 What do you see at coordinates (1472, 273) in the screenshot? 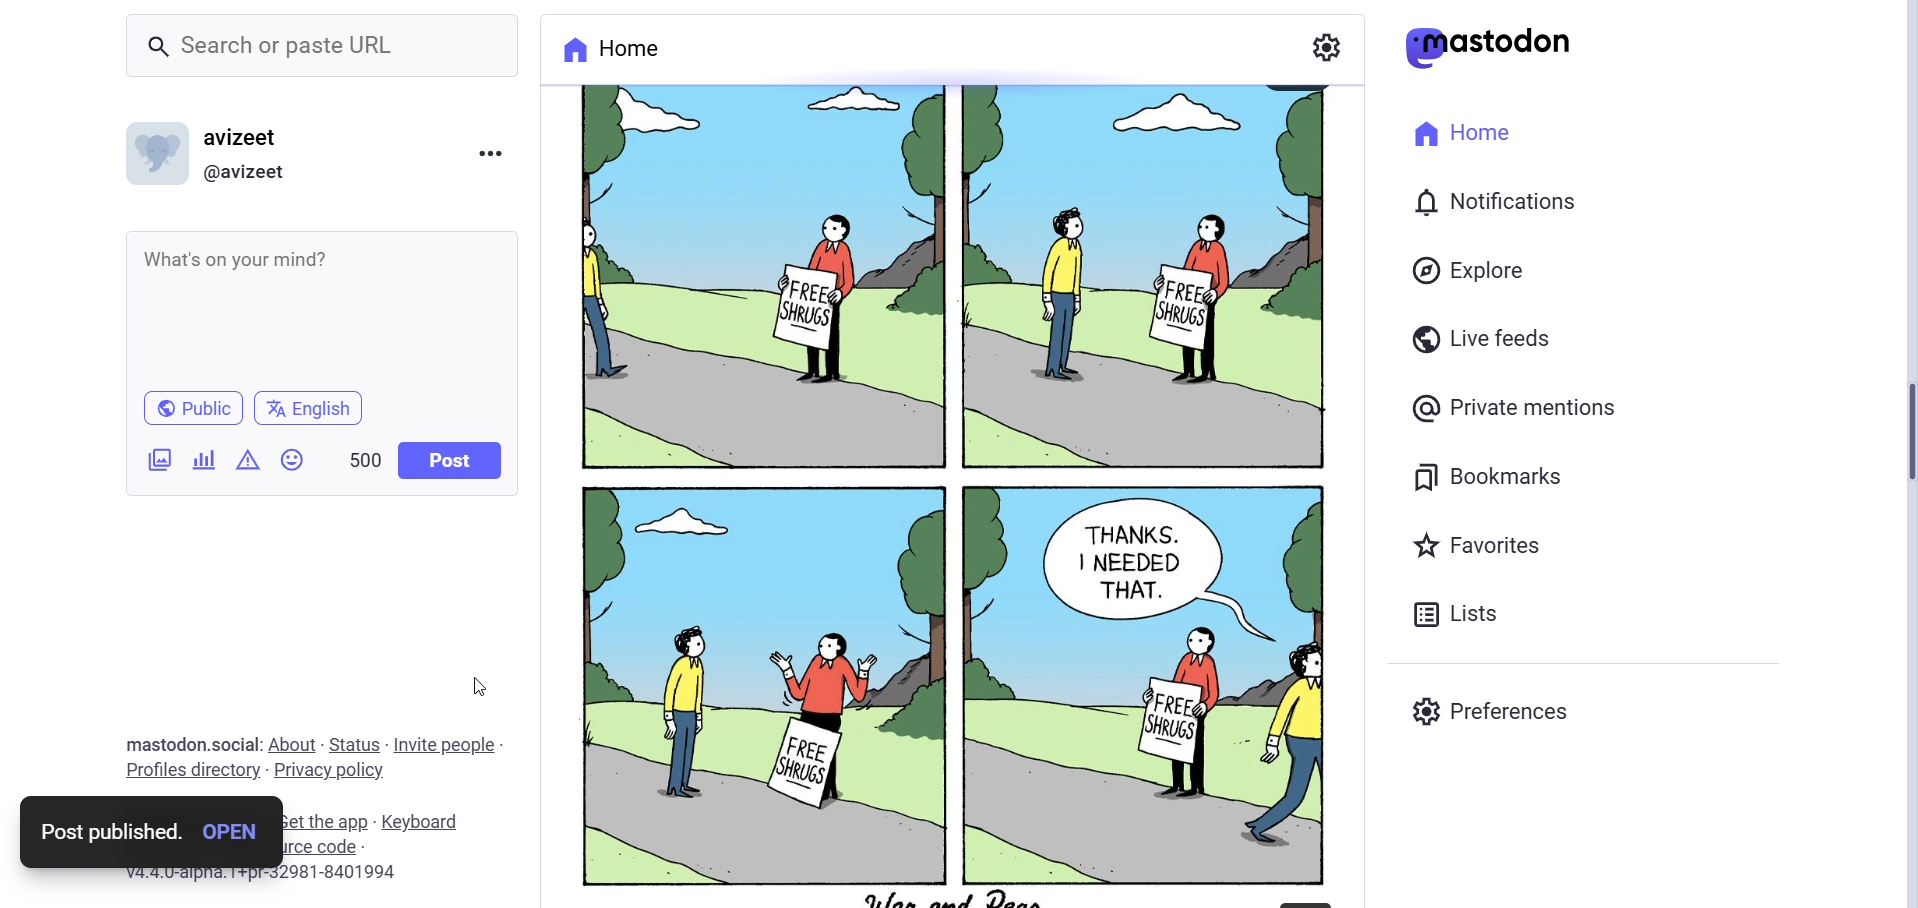
I see `Explore` at bounding box center [1472, 273].